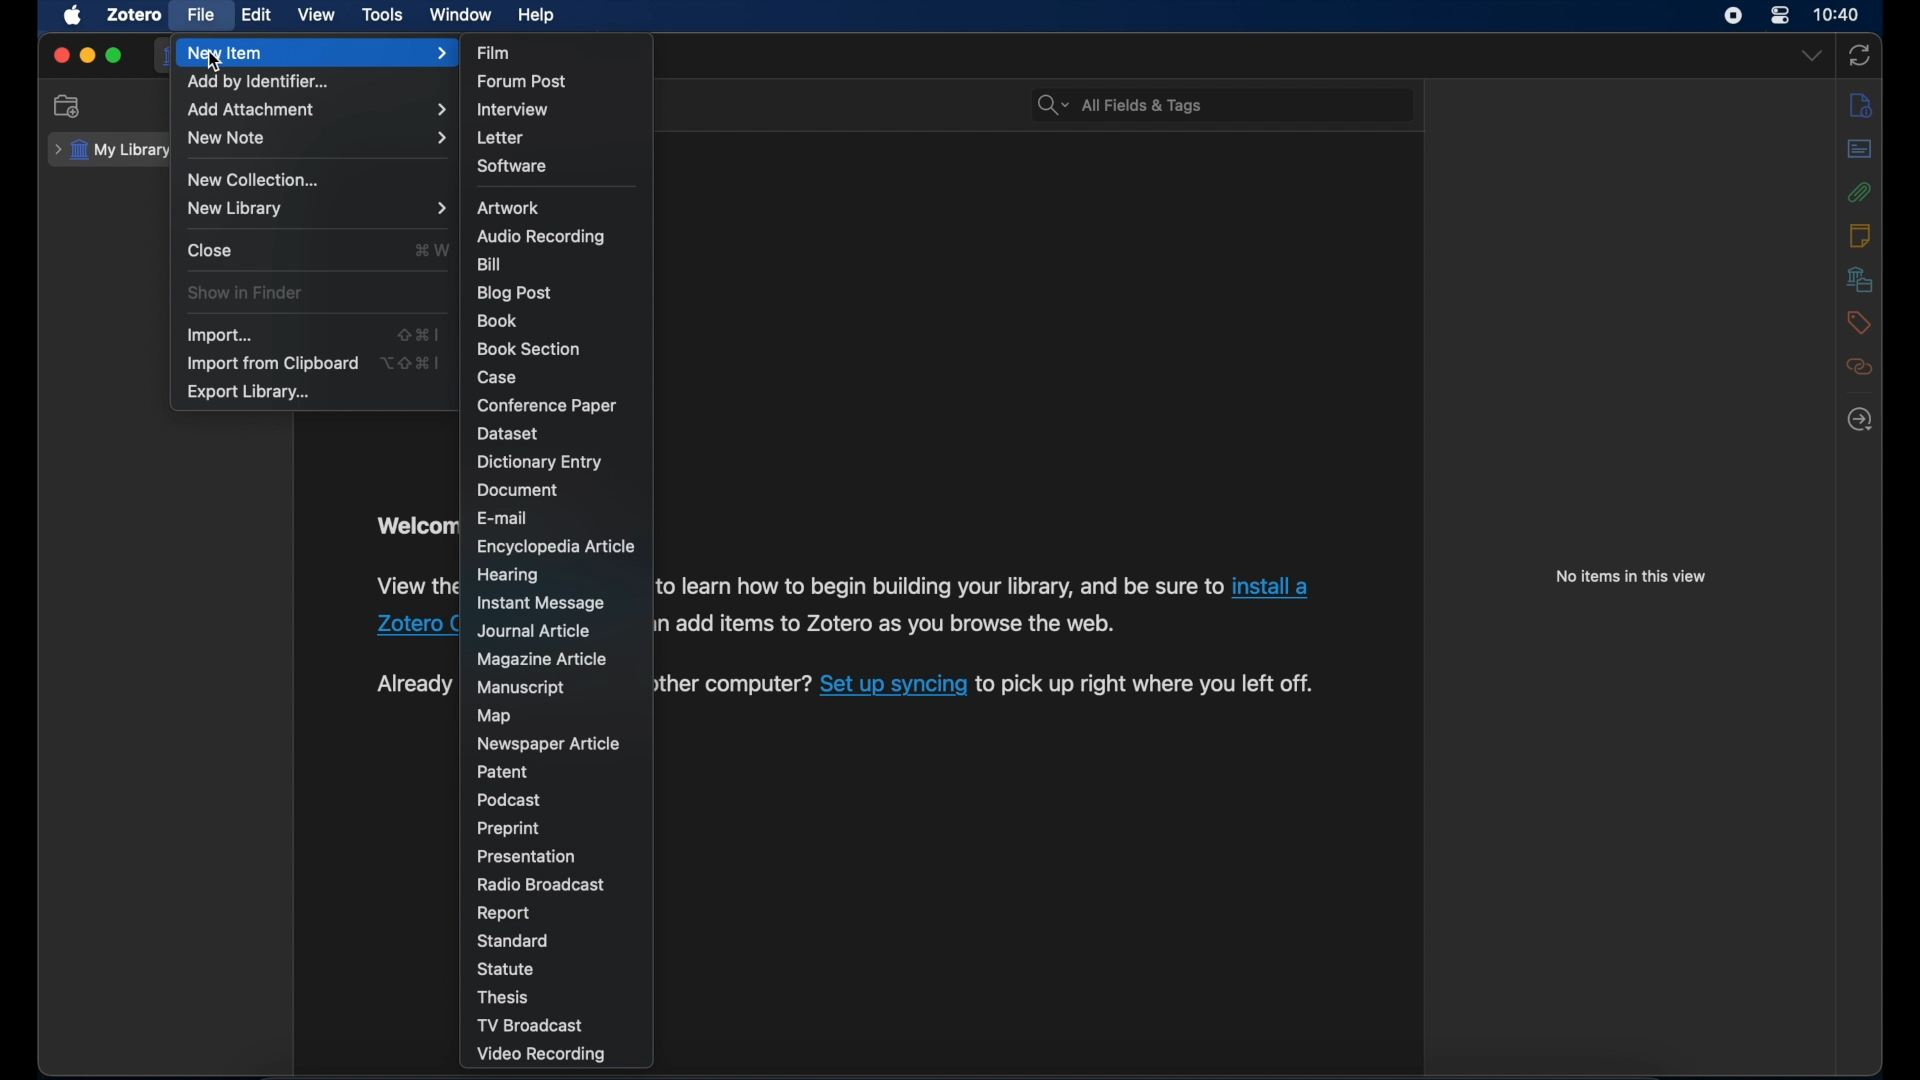 The width and height of the screenshot is (1920, 1080). I want to click on journal article, so click(539, 630).